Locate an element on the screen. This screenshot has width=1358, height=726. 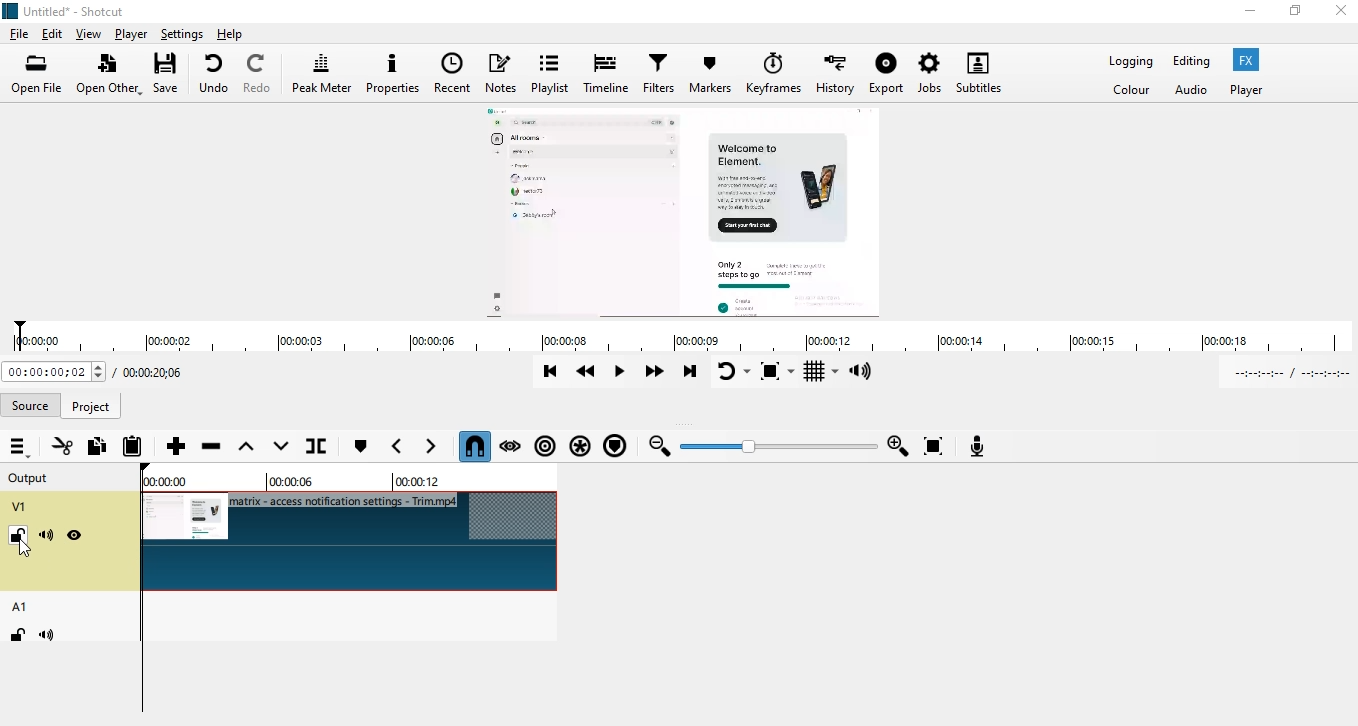
next marker is located at coordinates (437, 448).